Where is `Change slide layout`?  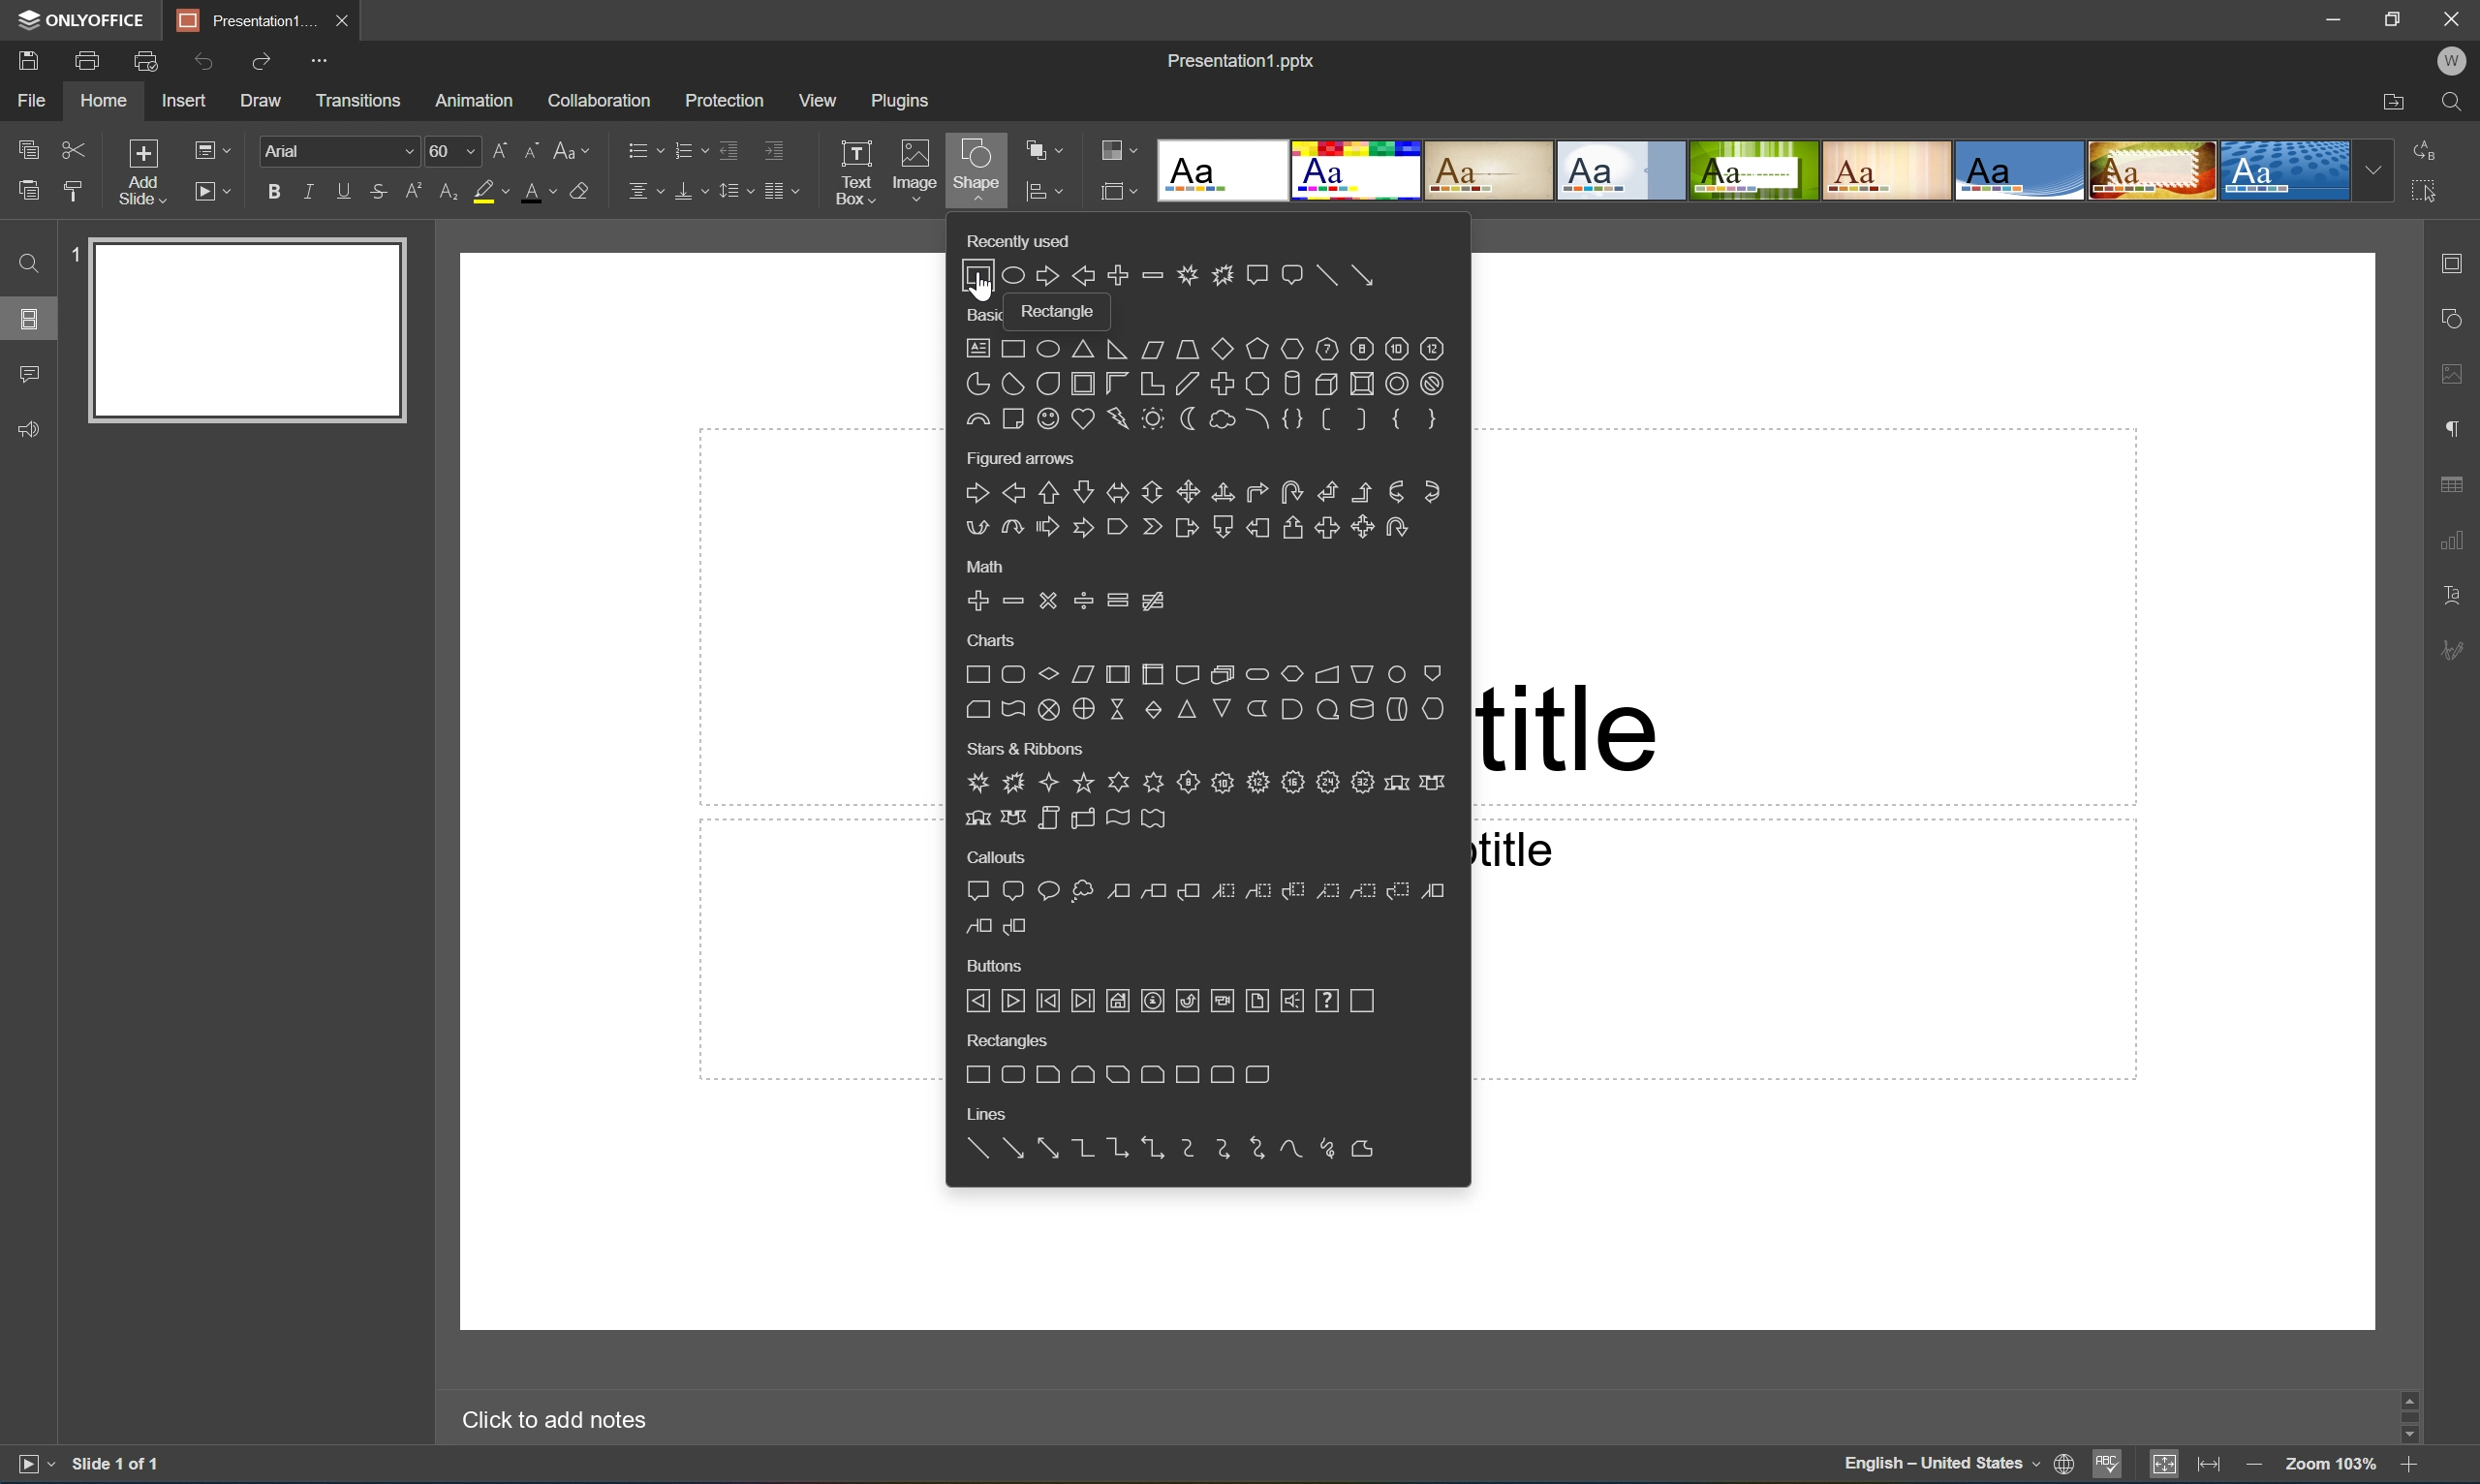 Change slide layout is located at coordinates (214, 148).